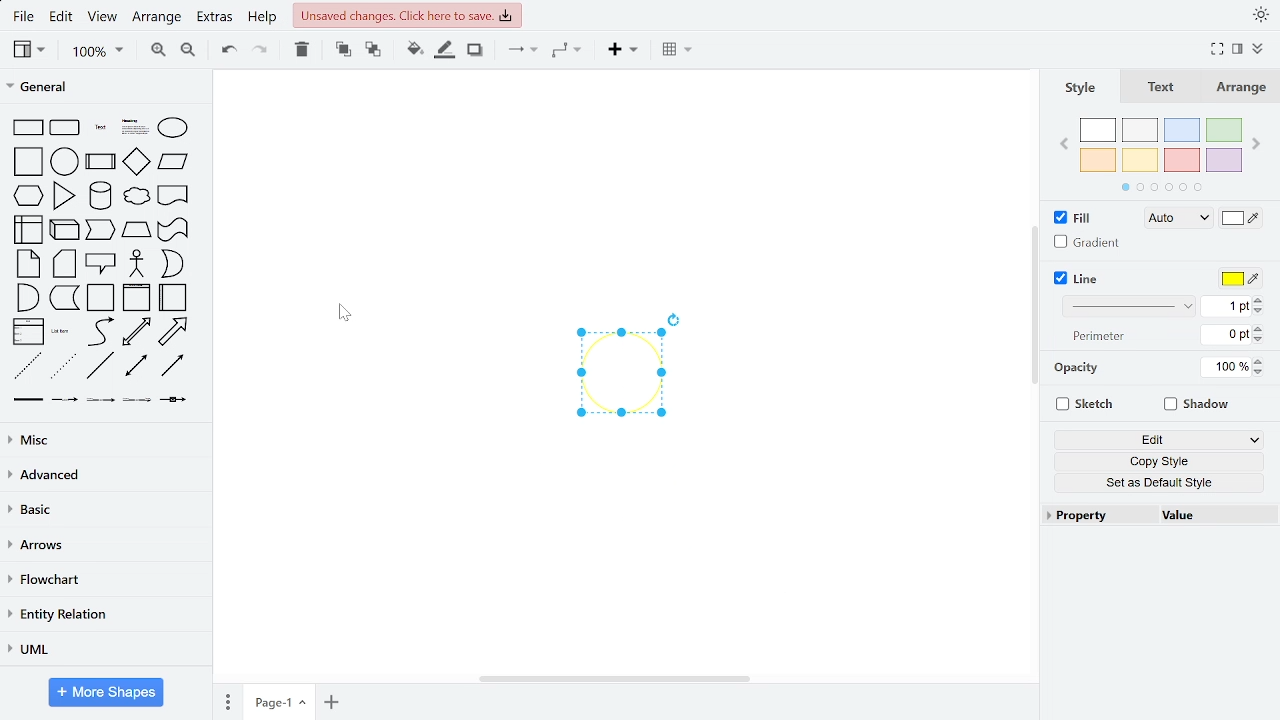  What do you see at coordinates (65, 399) in the screenshot?
I see `link with label` at bounding box center [65, 399].